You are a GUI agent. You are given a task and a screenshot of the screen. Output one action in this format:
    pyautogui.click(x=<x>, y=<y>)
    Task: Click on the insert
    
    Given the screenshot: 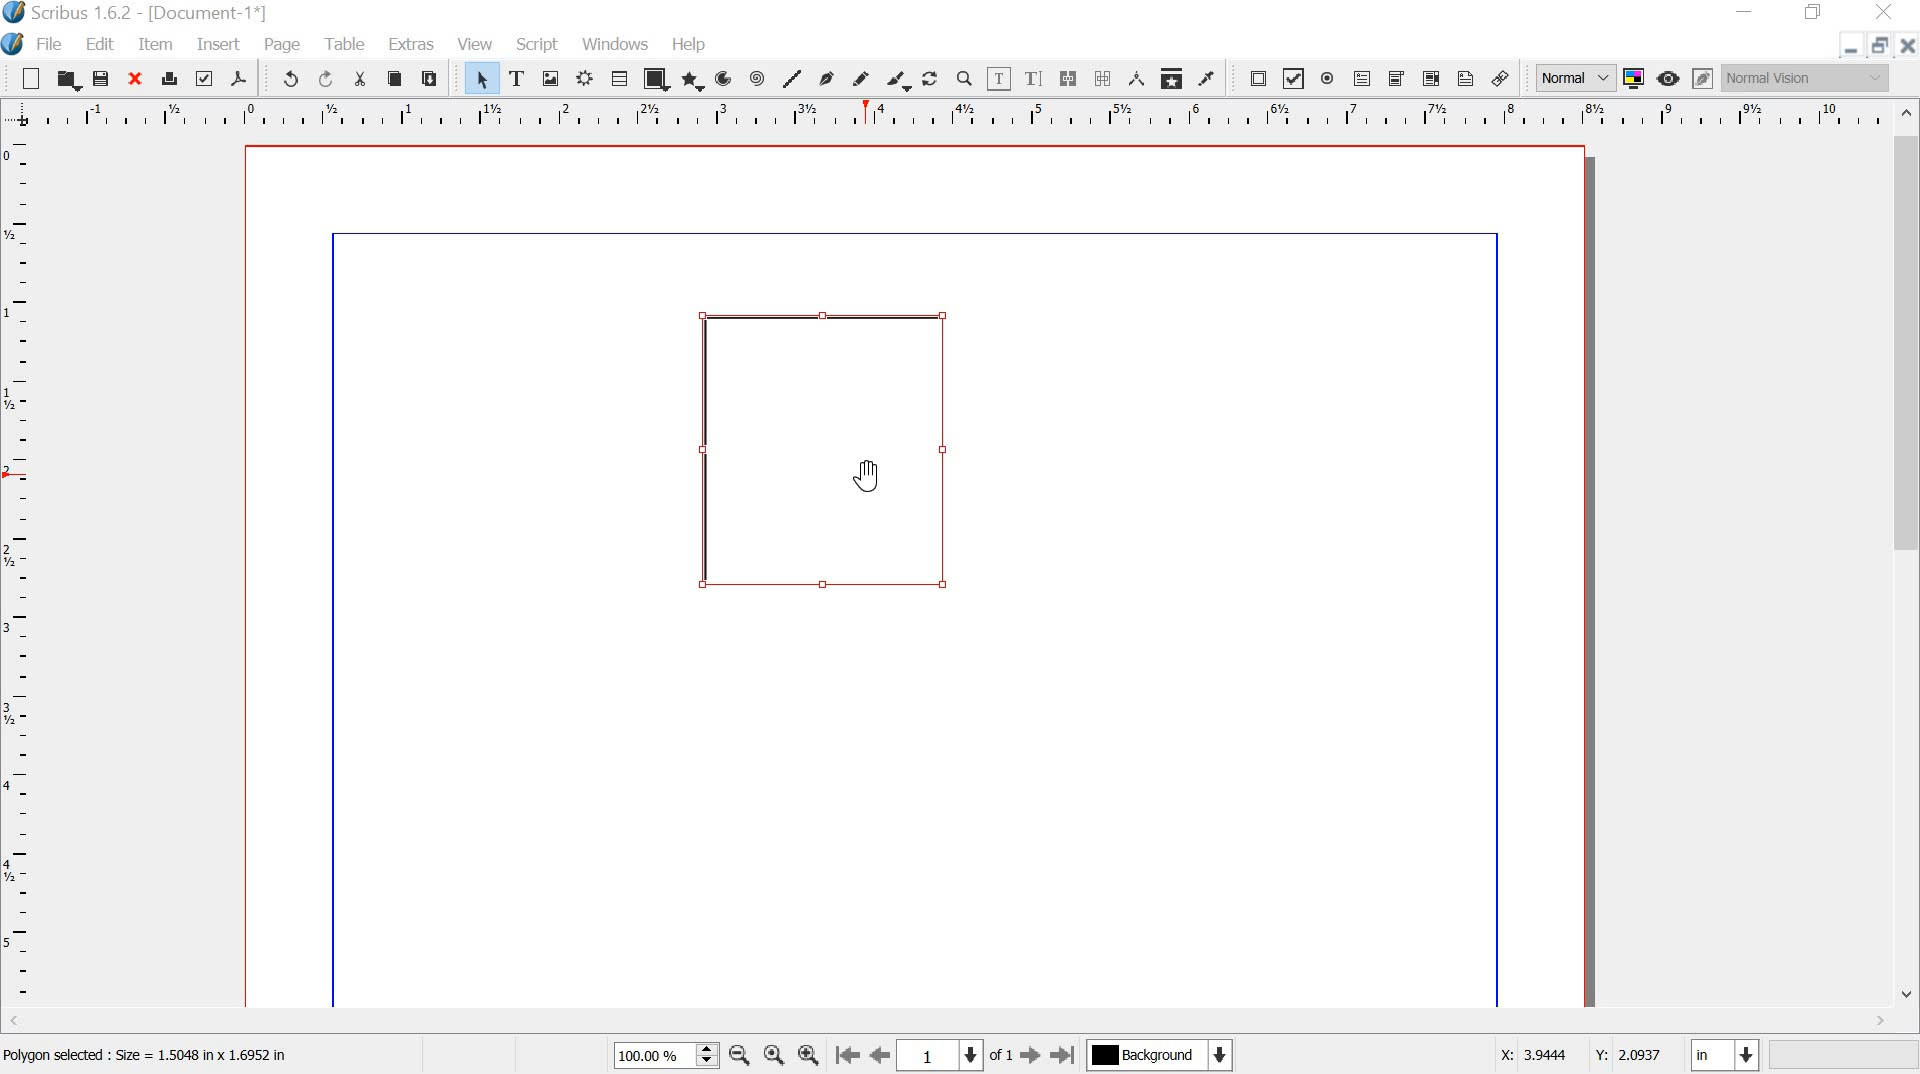 What is the action you would take?
    pyautogui.click(x=219, y=45)
    